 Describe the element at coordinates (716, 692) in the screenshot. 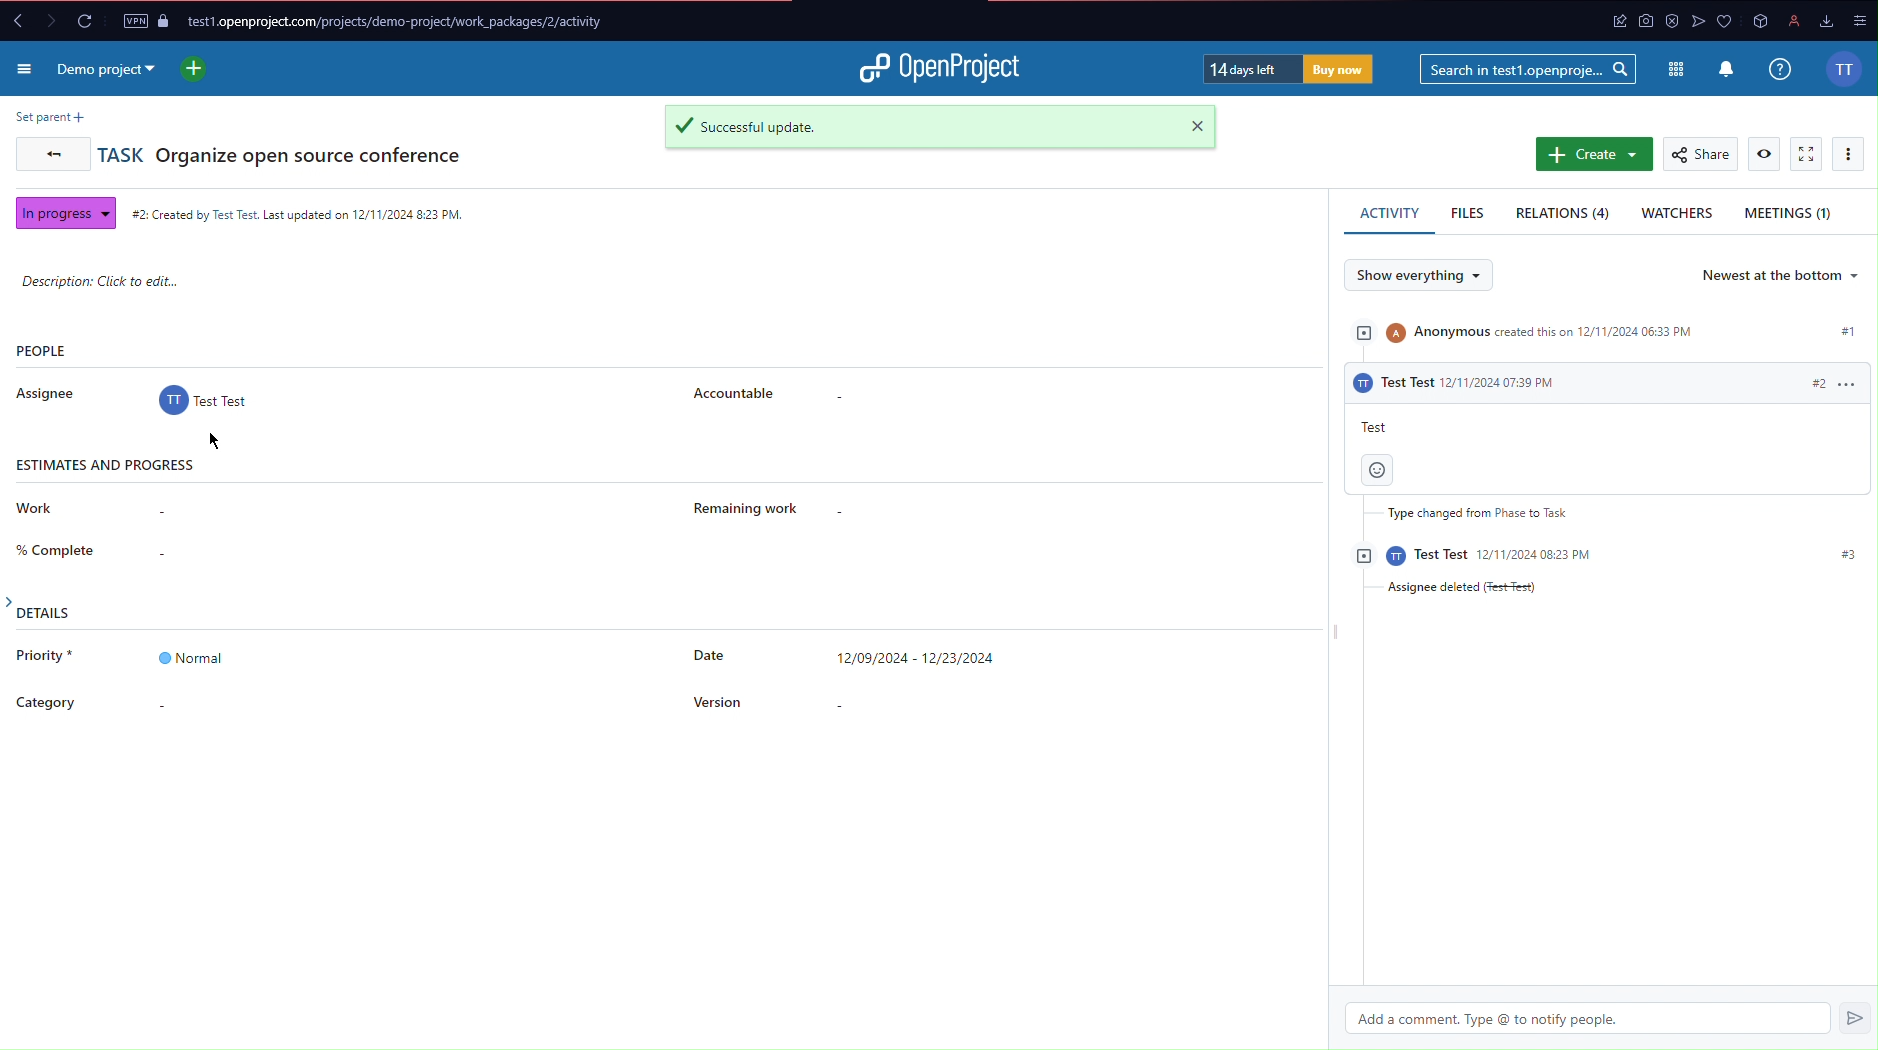

I see `Version` at that location.